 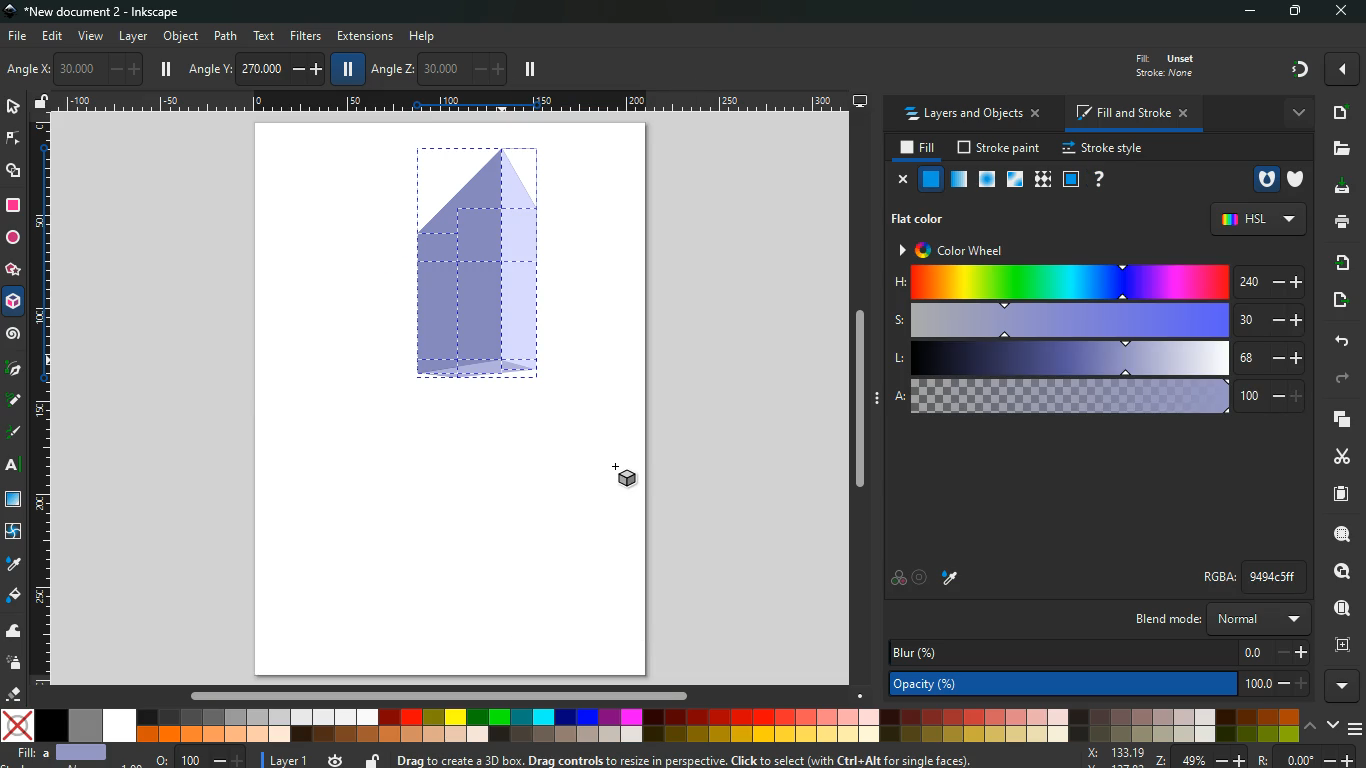 What do you see at coordinates (15, 467) in the screenshot?
I see `text` at bounding box center [15, 467].